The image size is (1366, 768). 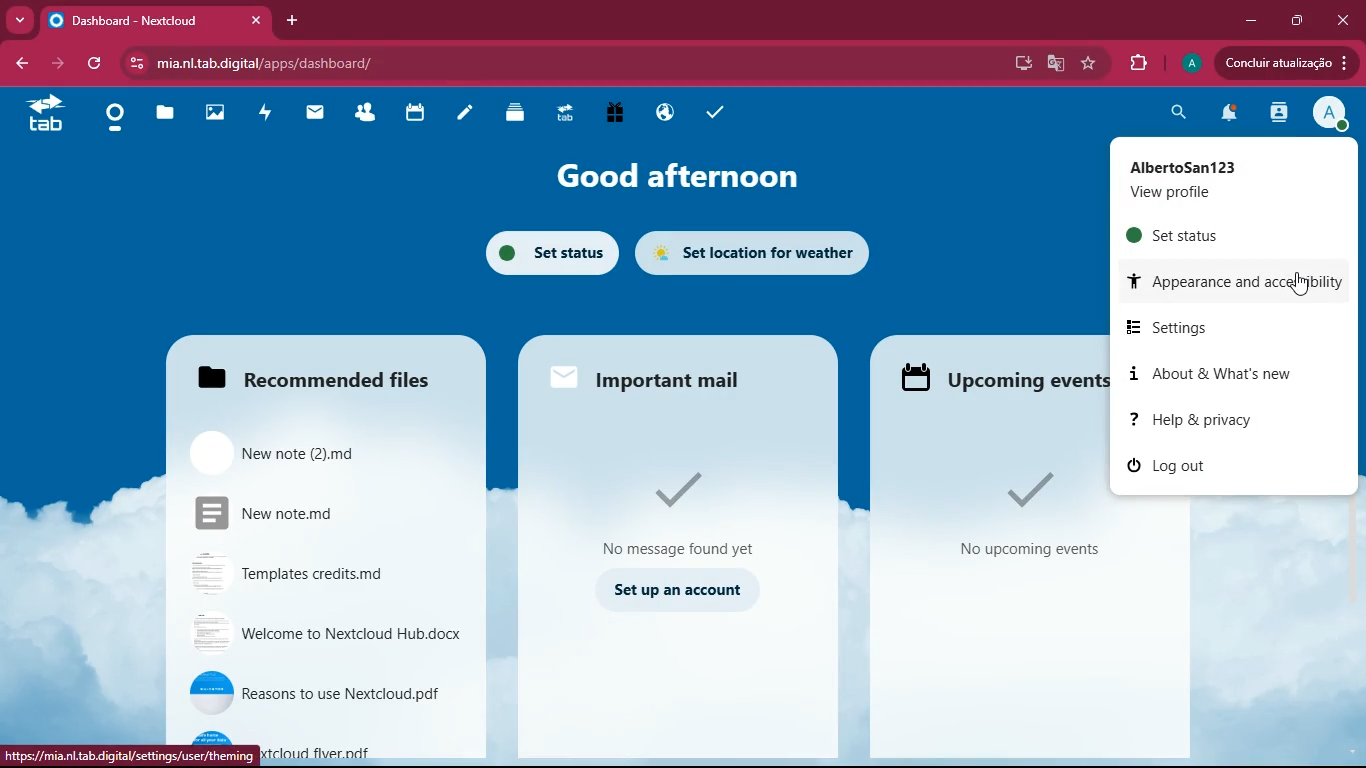 What do you see at coordinates (1192, 63) in the screenshot?
I see `profile` at bounding box center [1192, 63].